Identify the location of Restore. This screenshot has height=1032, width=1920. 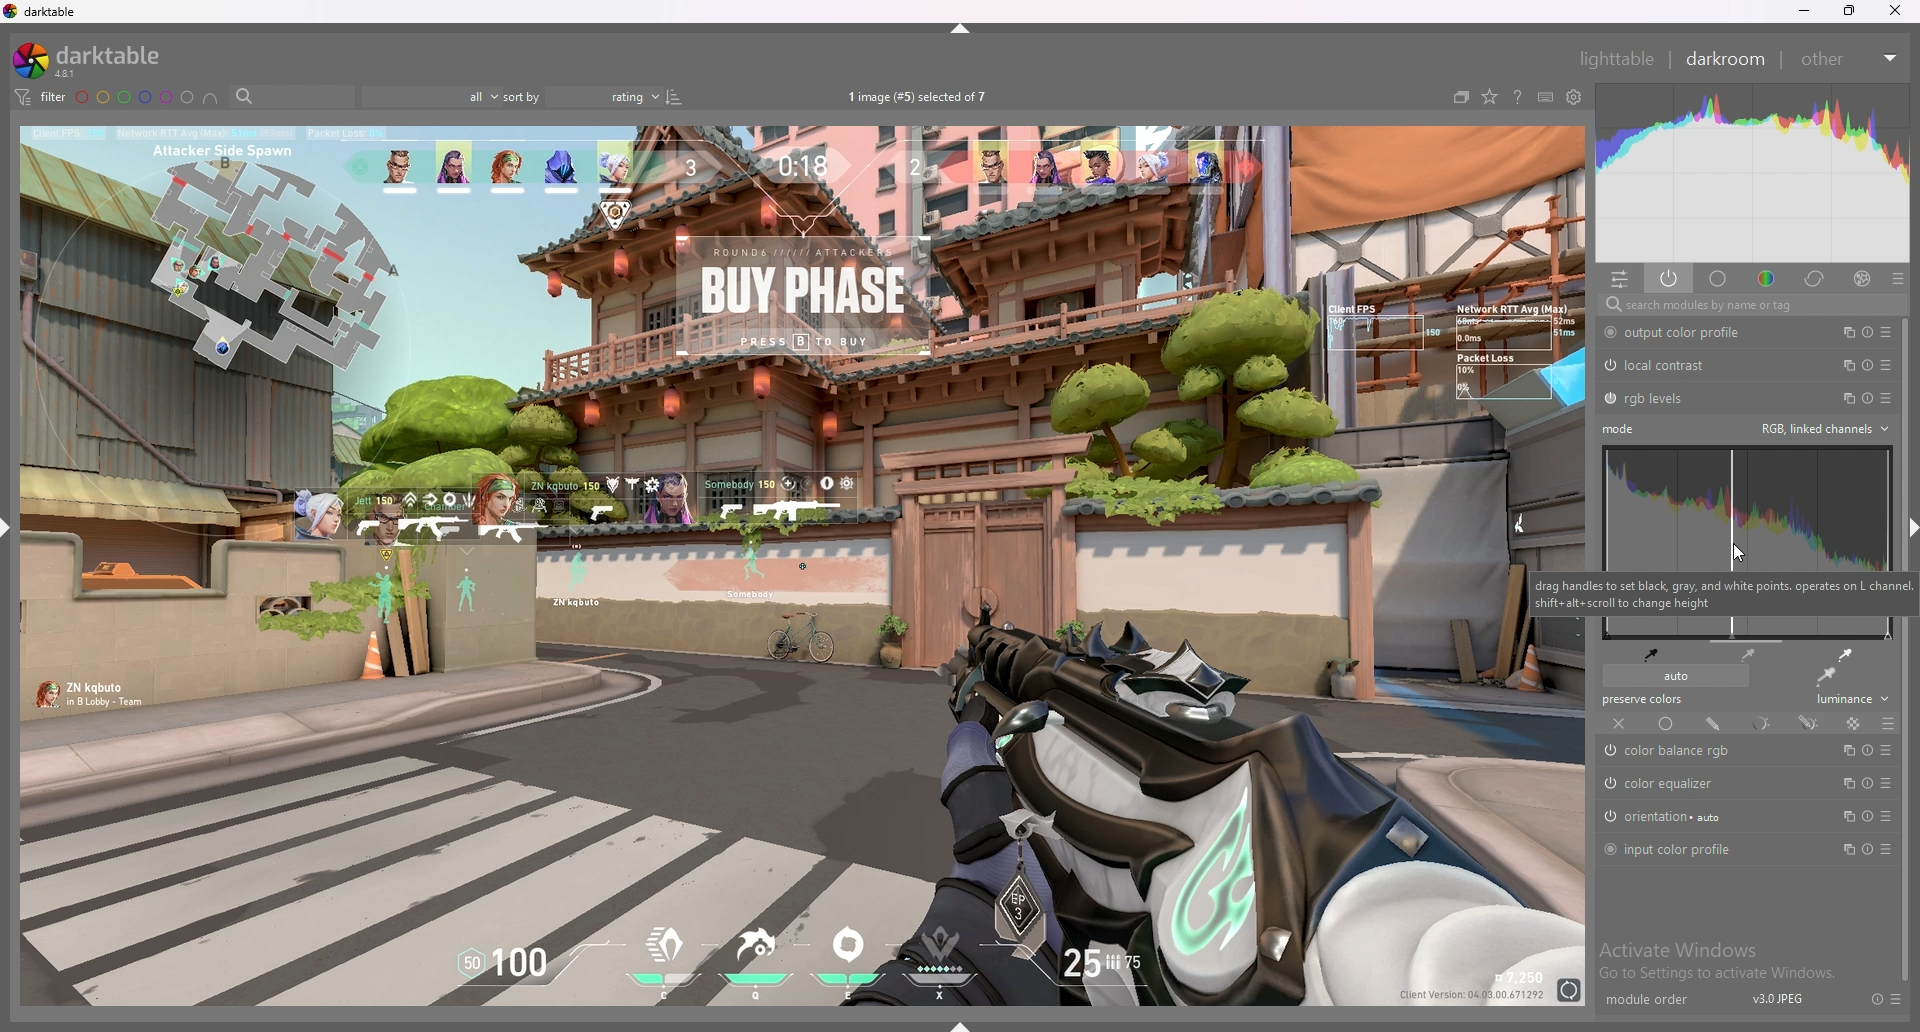
(1848, 15).